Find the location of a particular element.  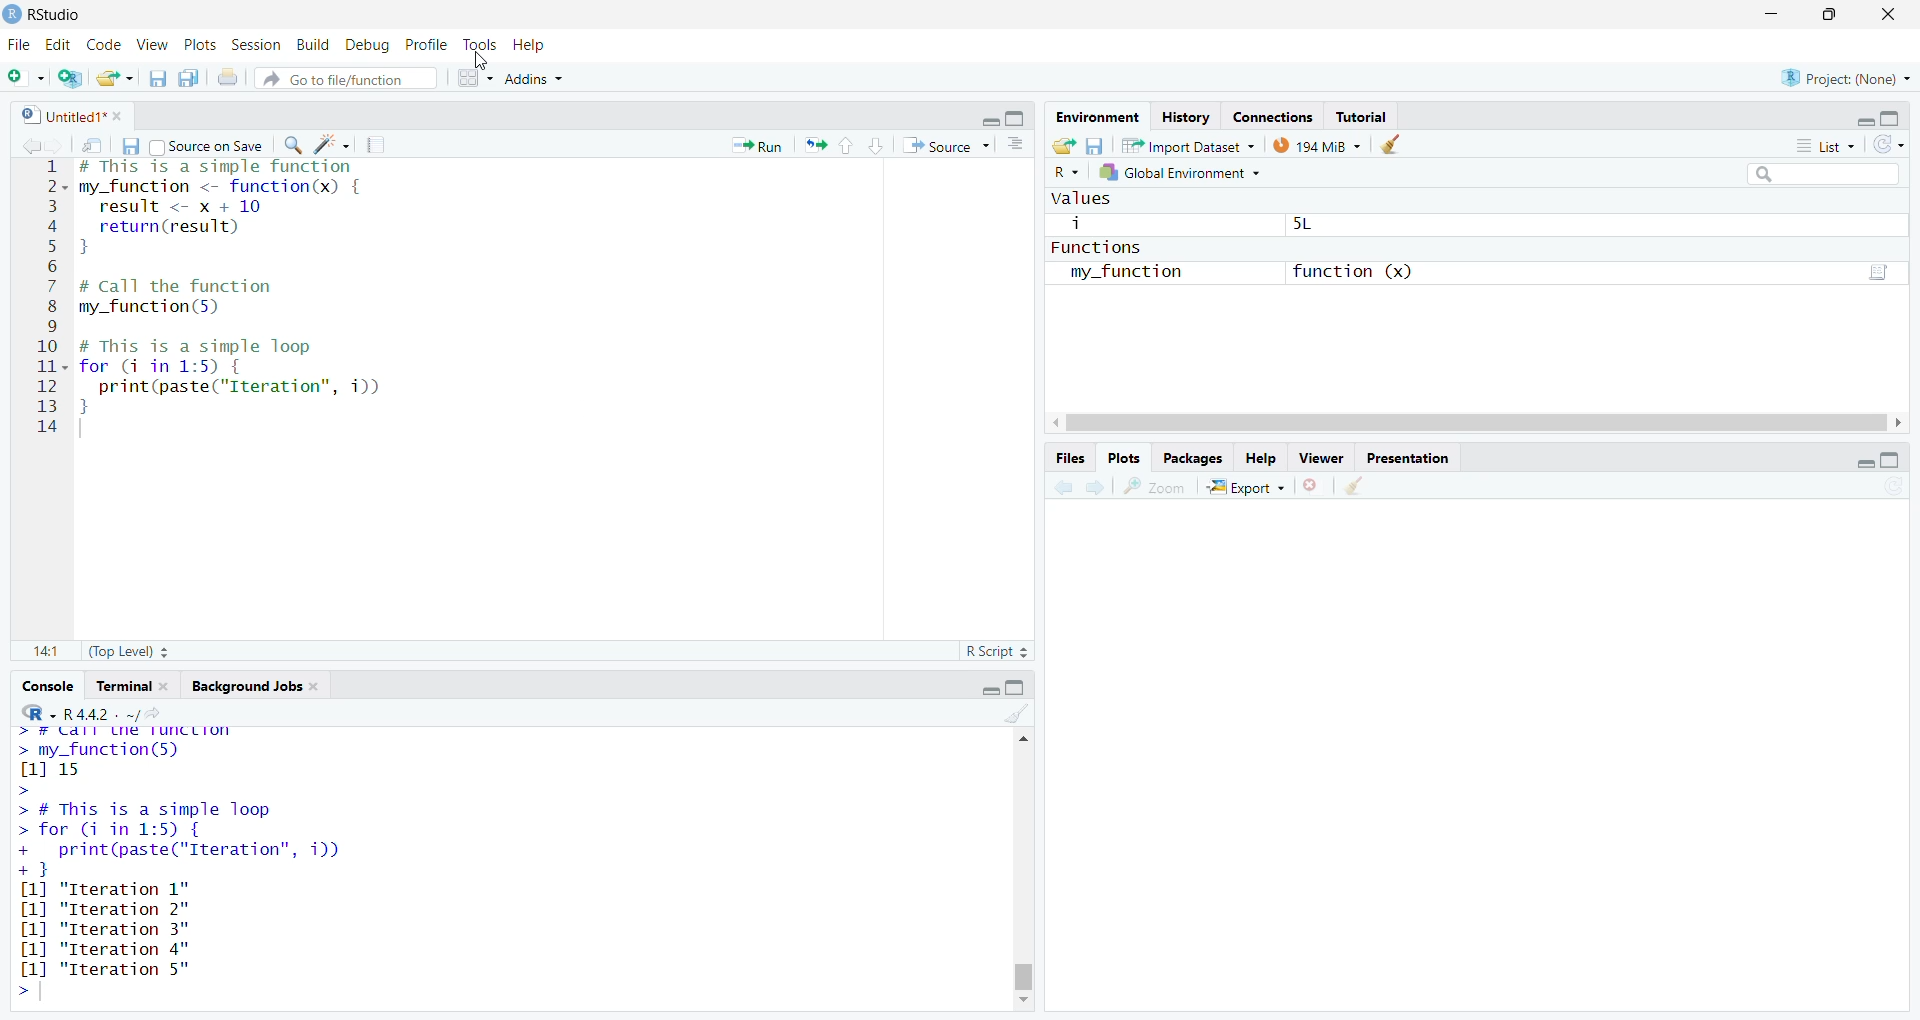

serial numbers is located at coordinates (48, 301).